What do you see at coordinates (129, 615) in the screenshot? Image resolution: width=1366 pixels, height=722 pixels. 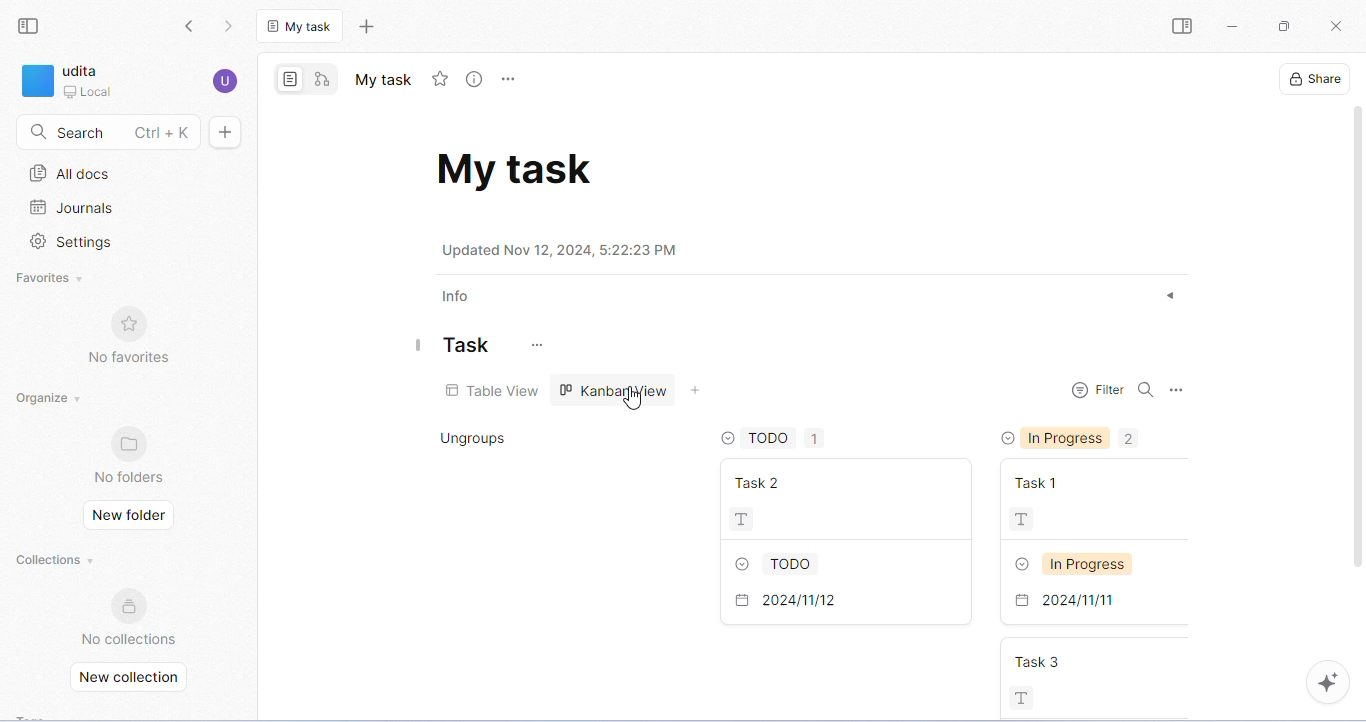 I see `no collections` at bounding box center [129, 615].